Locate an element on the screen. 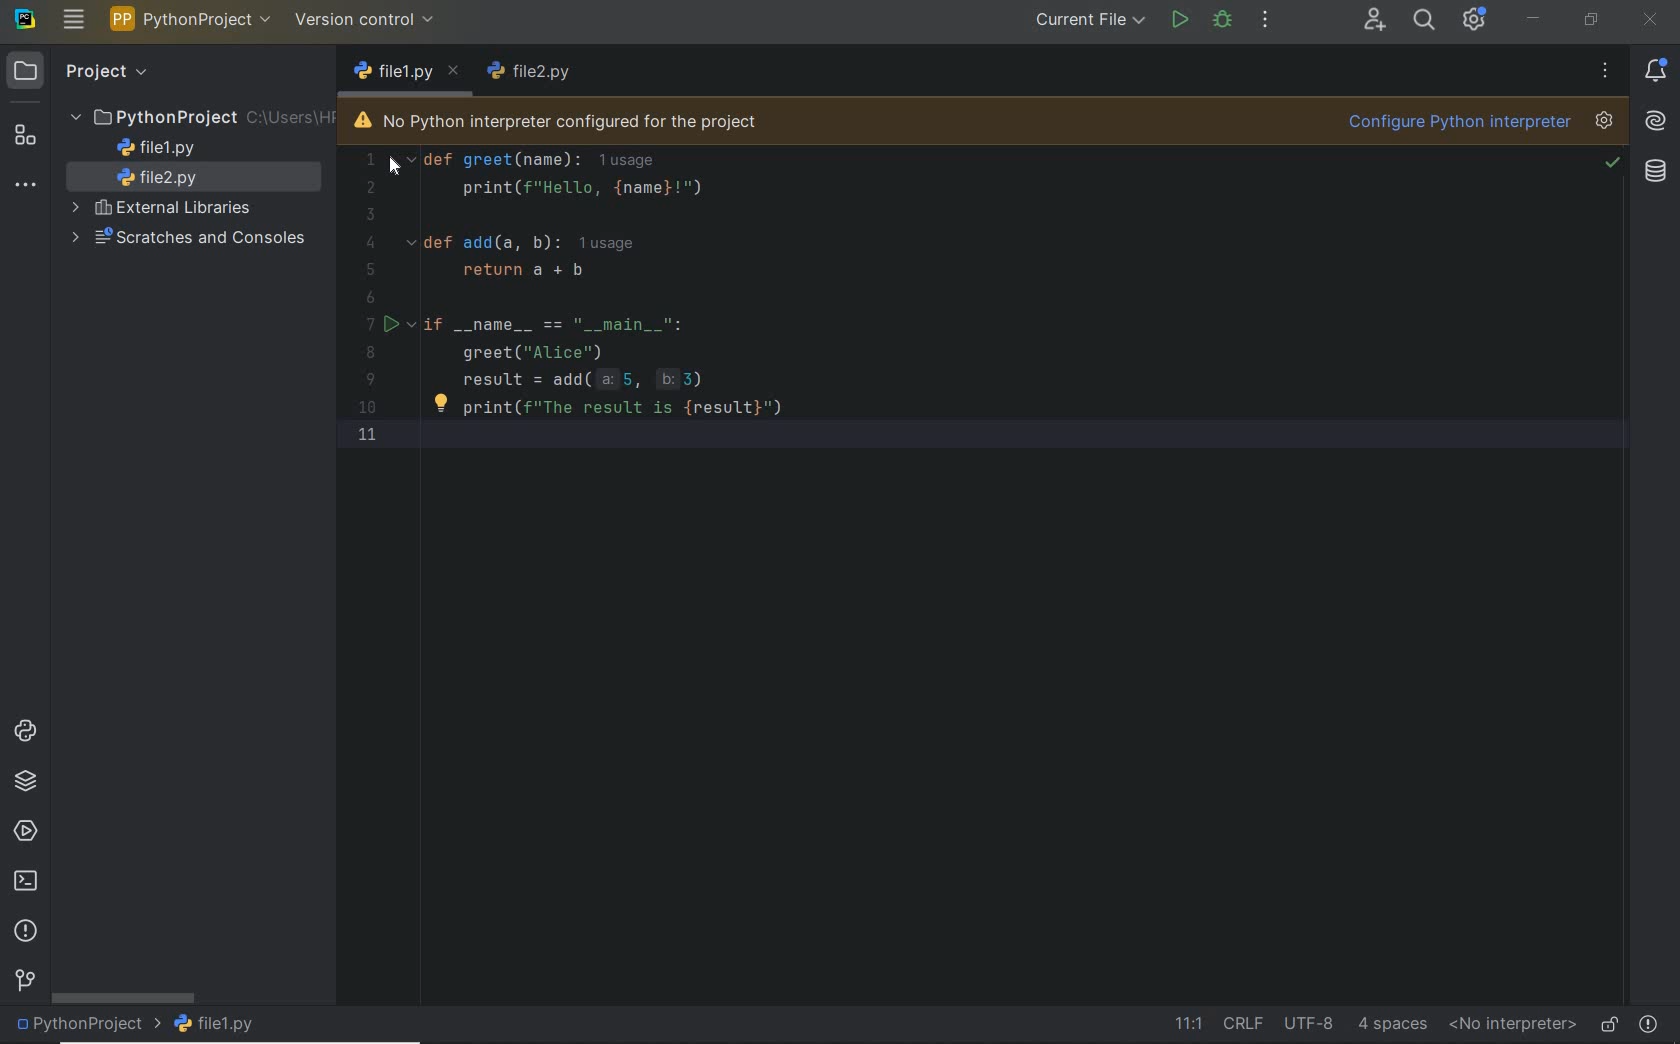 The image size is (1680, 1044). version control is located at coordinates (368, 22).